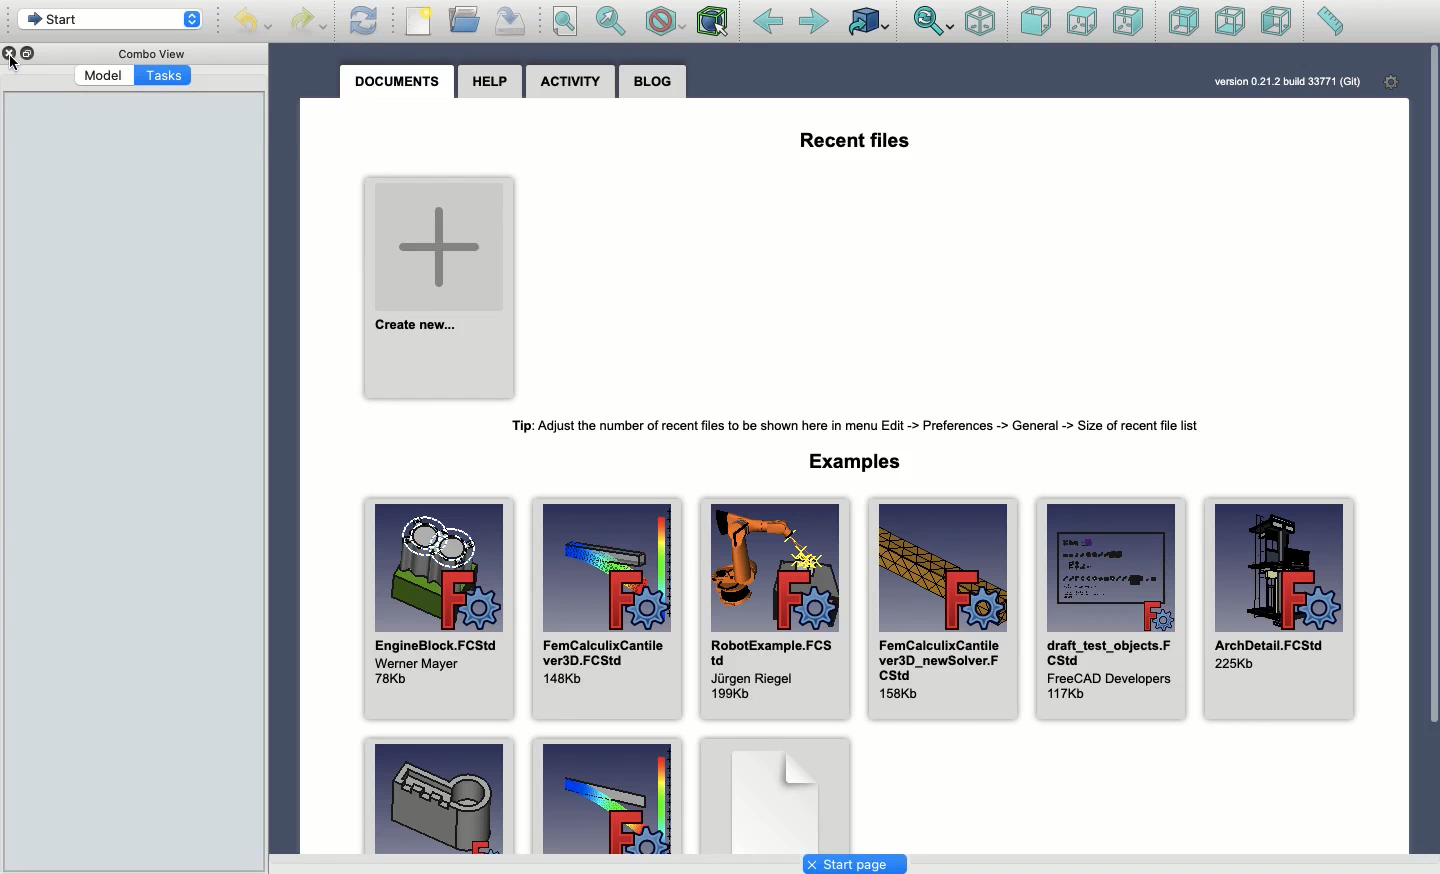 This screenshot has height=874, width=1440. I want to click on Left, so click(1276, 22).